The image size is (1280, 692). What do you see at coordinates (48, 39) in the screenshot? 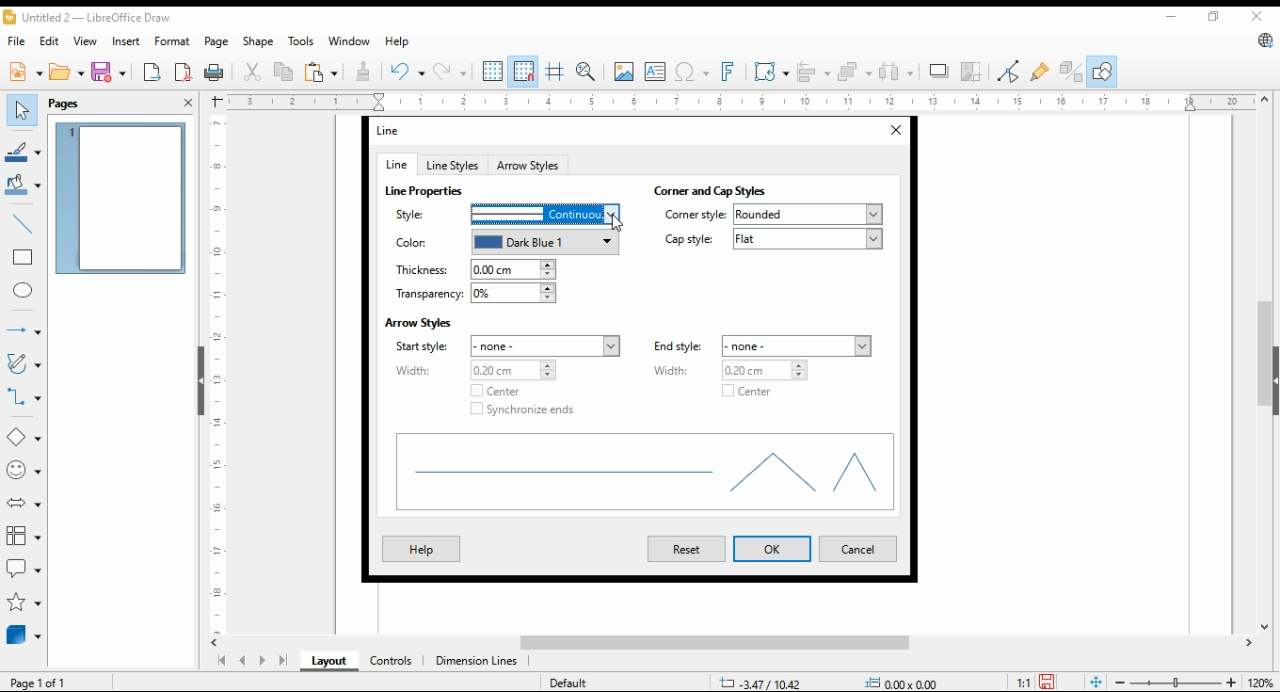
I see `edit` at bounding box center [48, 39].